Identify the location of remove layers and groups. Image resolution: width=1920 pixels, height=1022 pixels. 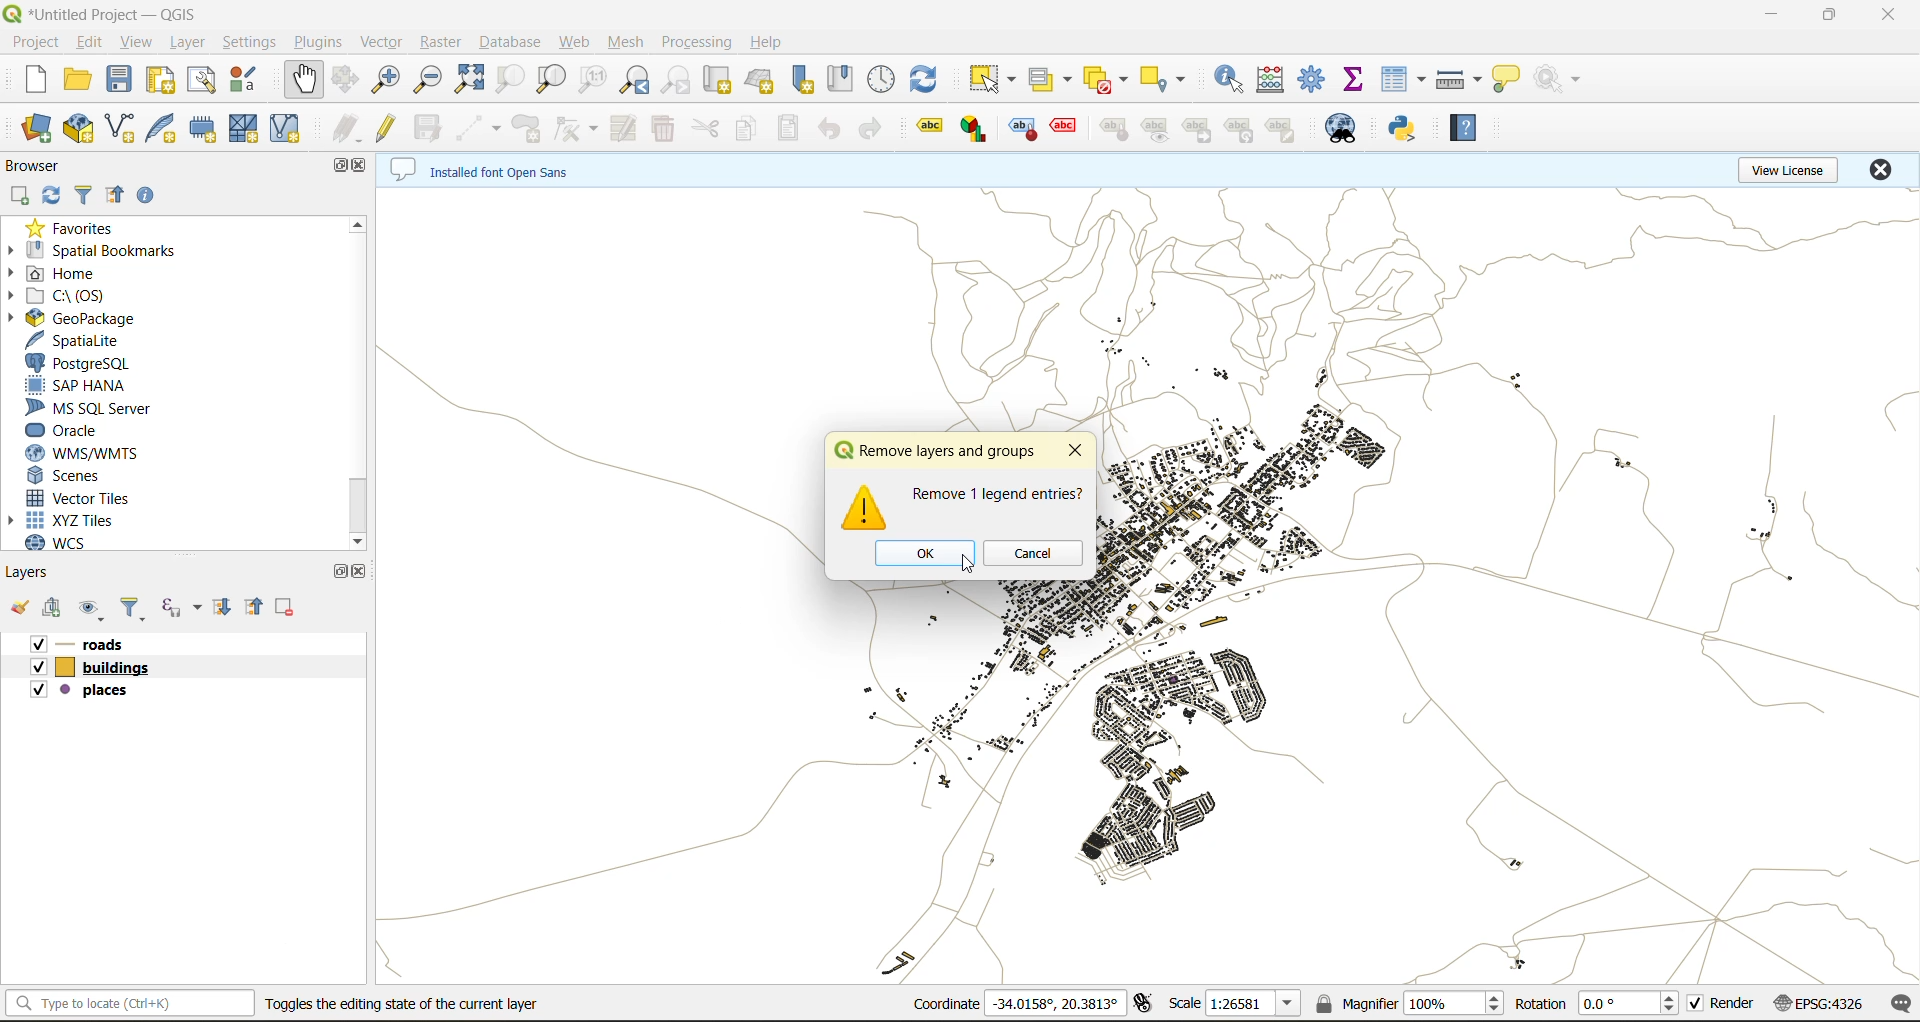
(936, 452).